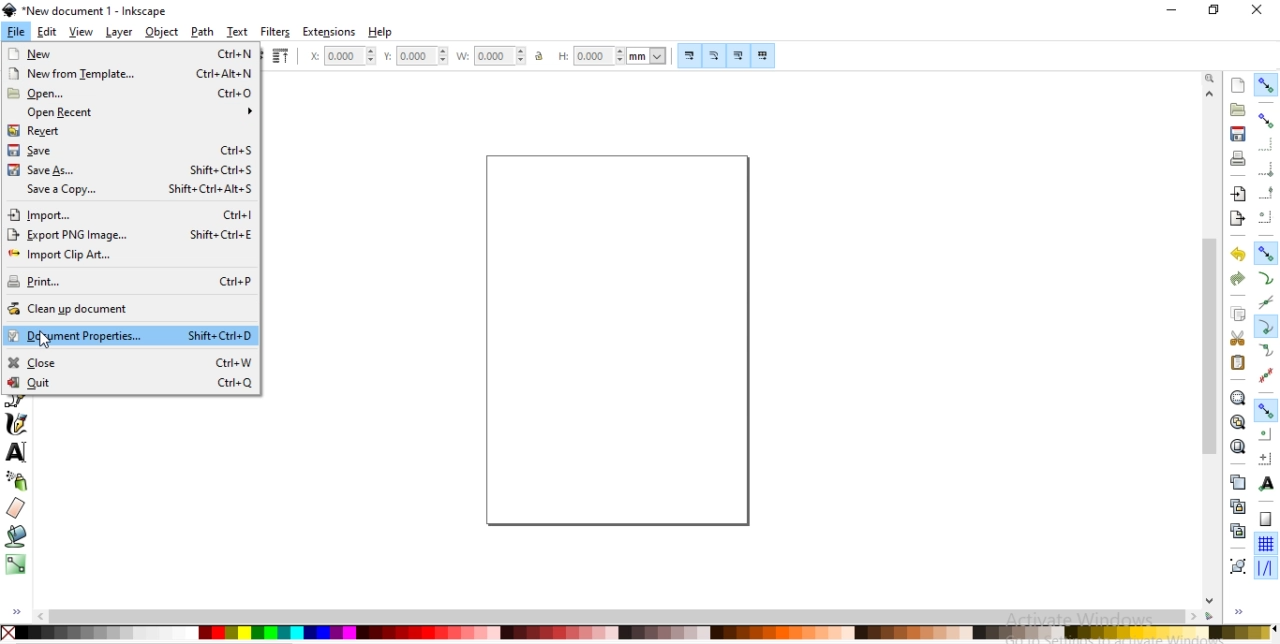 The width and height of the screenshot is (1280, 644). I want to click on text, so click(239, 32).